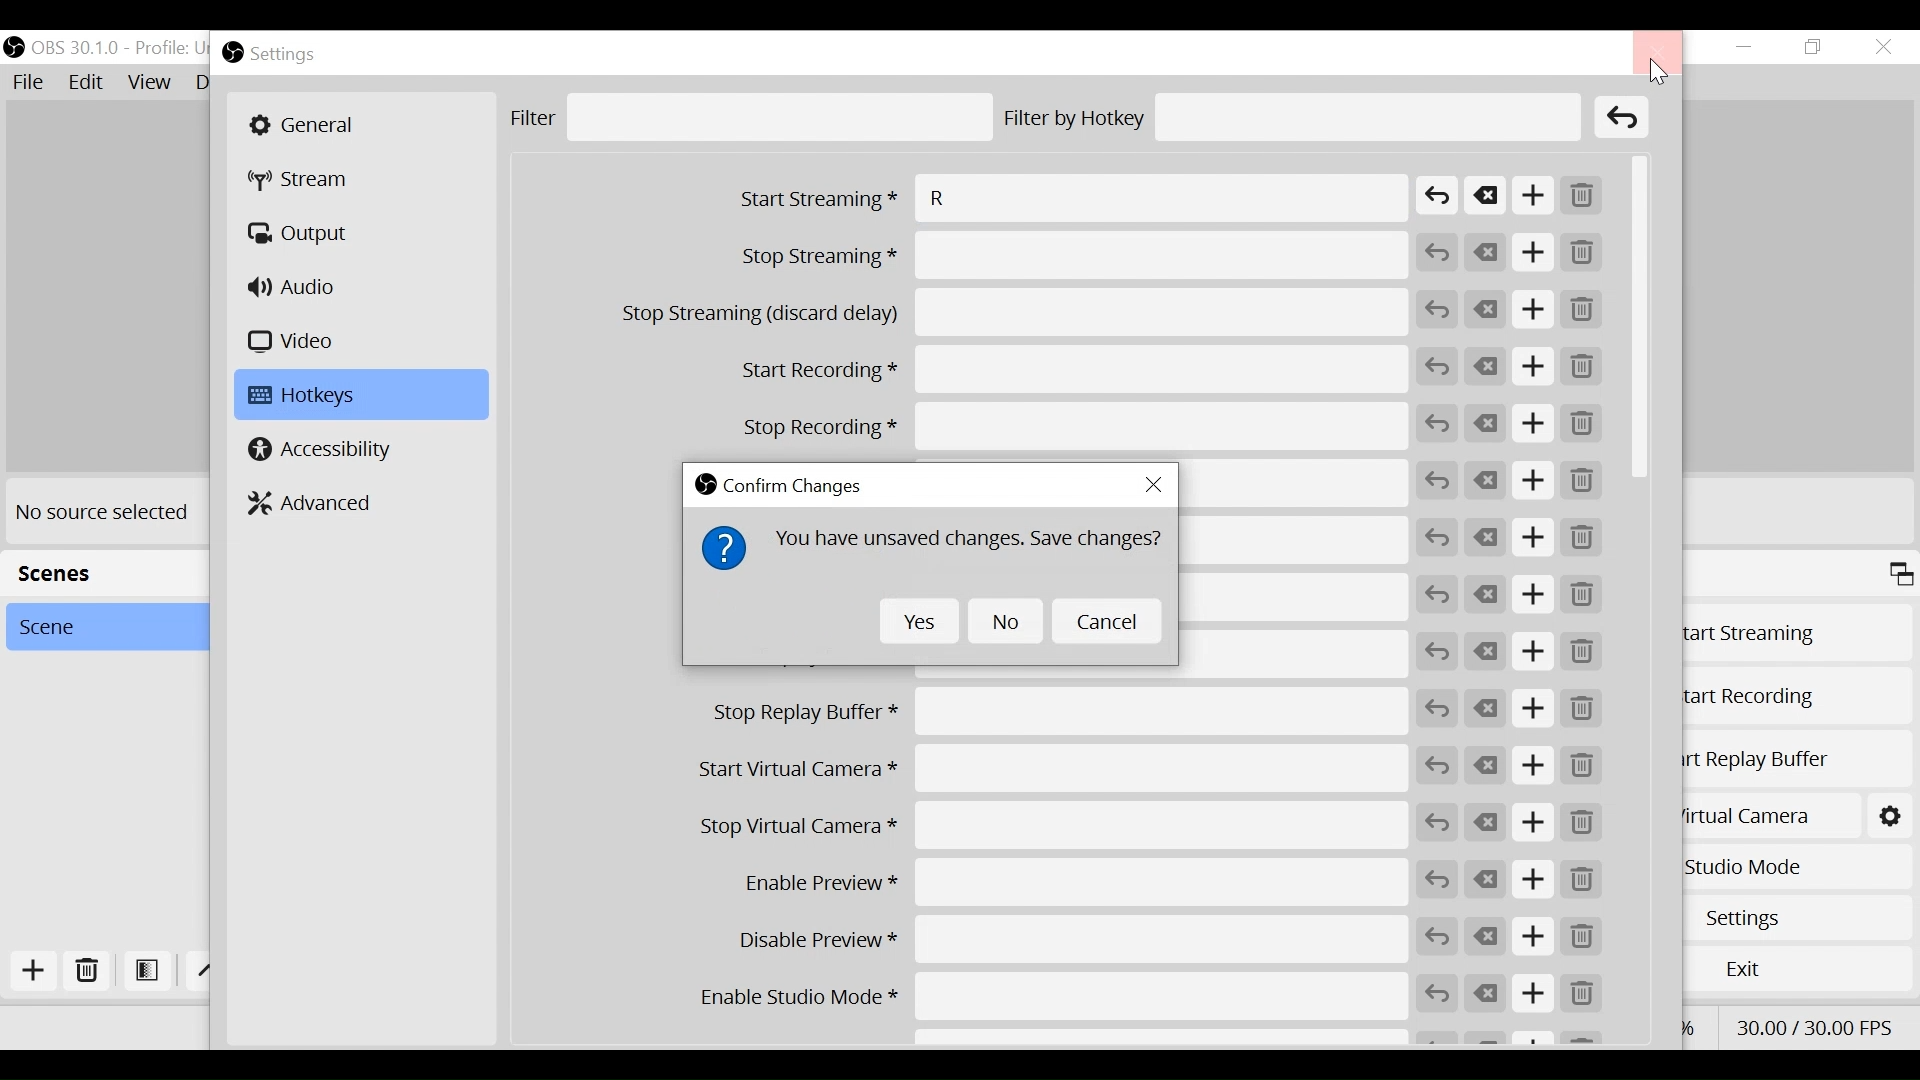 This screenshot has height=1080, width=1920. Describe the element at coordinates (1537, 366) in the screenshot. I see `Add` at that location.